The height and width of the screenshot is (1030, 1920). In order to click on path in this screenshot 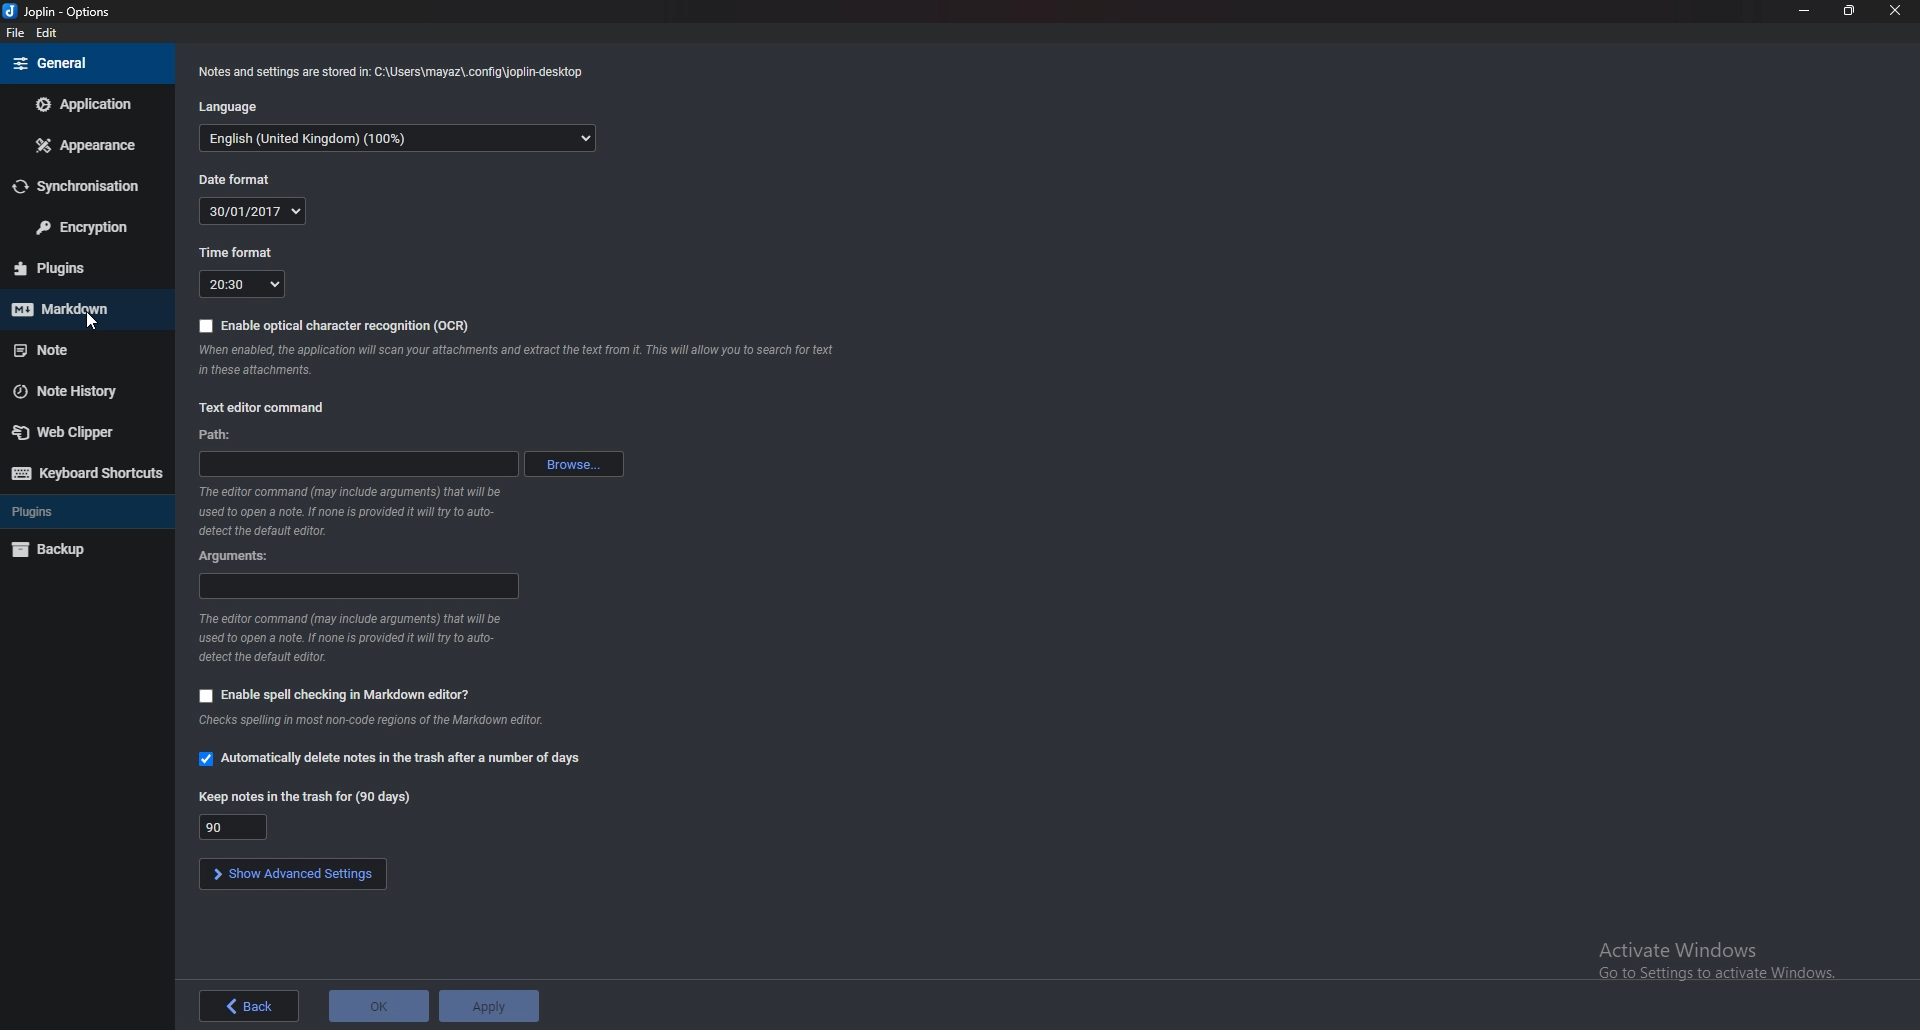, I will do `click(218, 434)`.